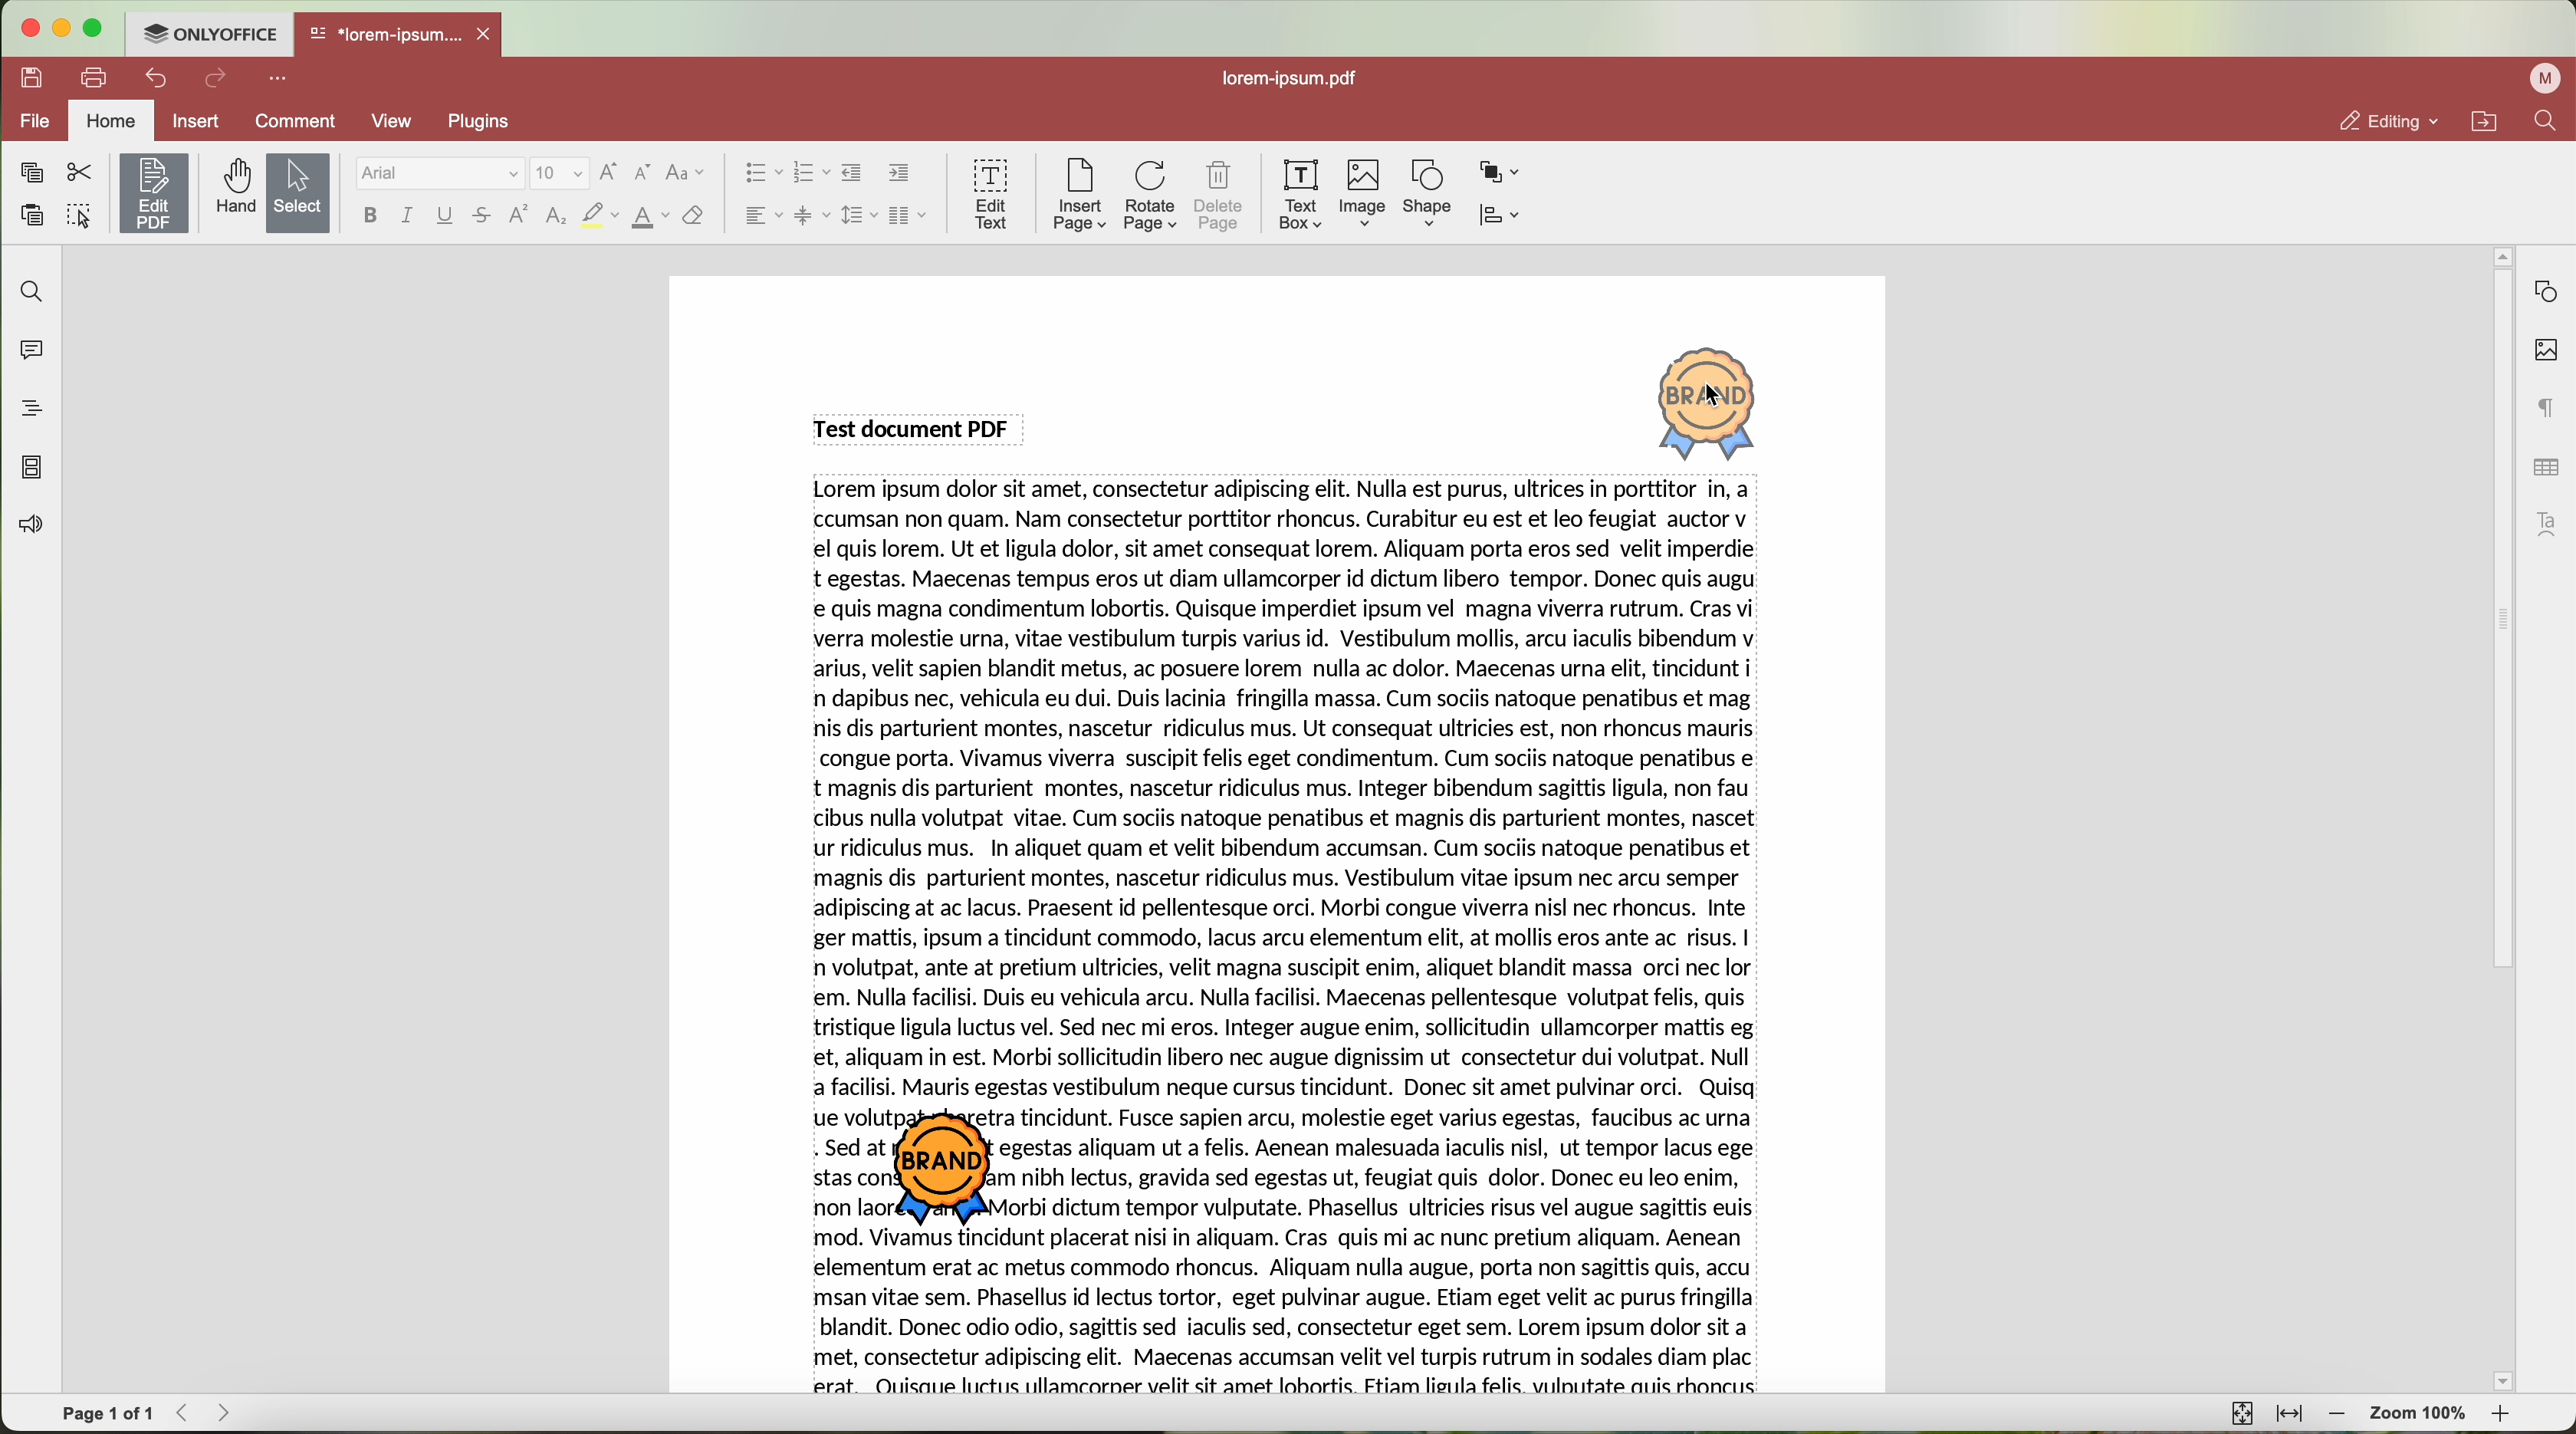 The width and height of the screenshot is (2576, 1434). What do you see at coordinates (2548, 407) in the screenshot?
I see `paragraph settings` at bounding box center [2548, 407].